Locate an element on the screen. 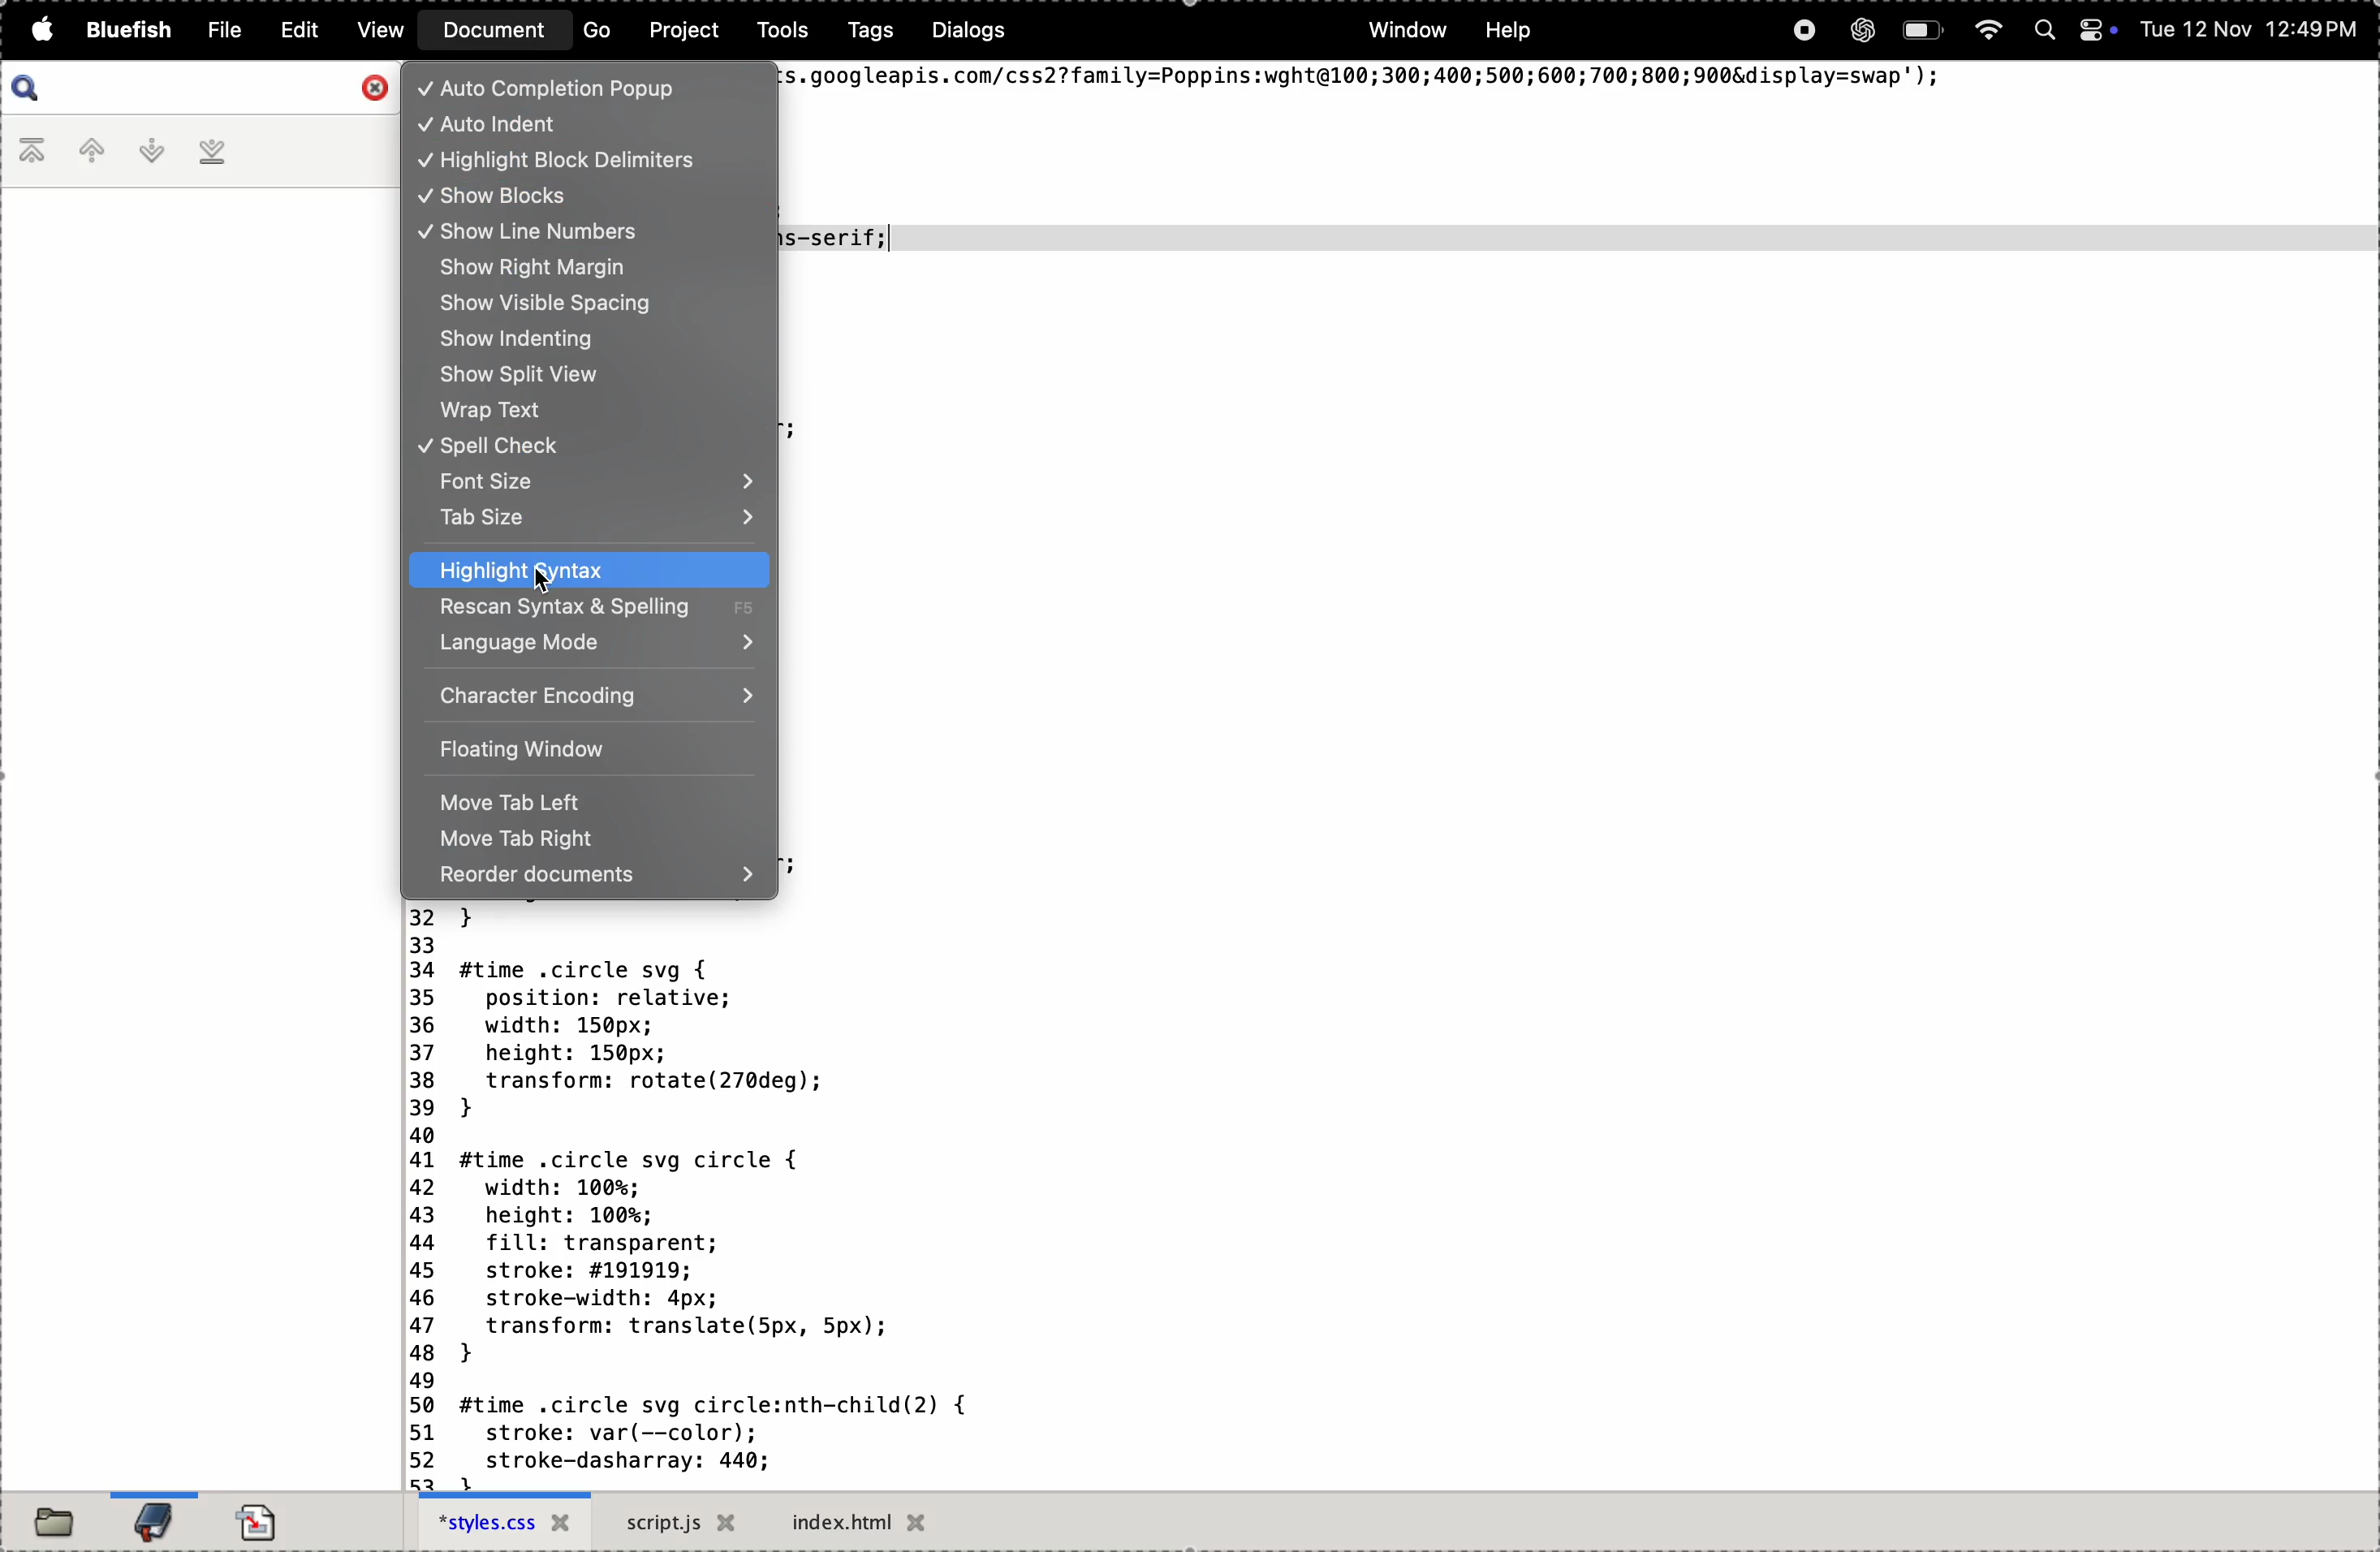 This screenshot has height=1552, width=2380. font size is located at coordinates (587, 481).